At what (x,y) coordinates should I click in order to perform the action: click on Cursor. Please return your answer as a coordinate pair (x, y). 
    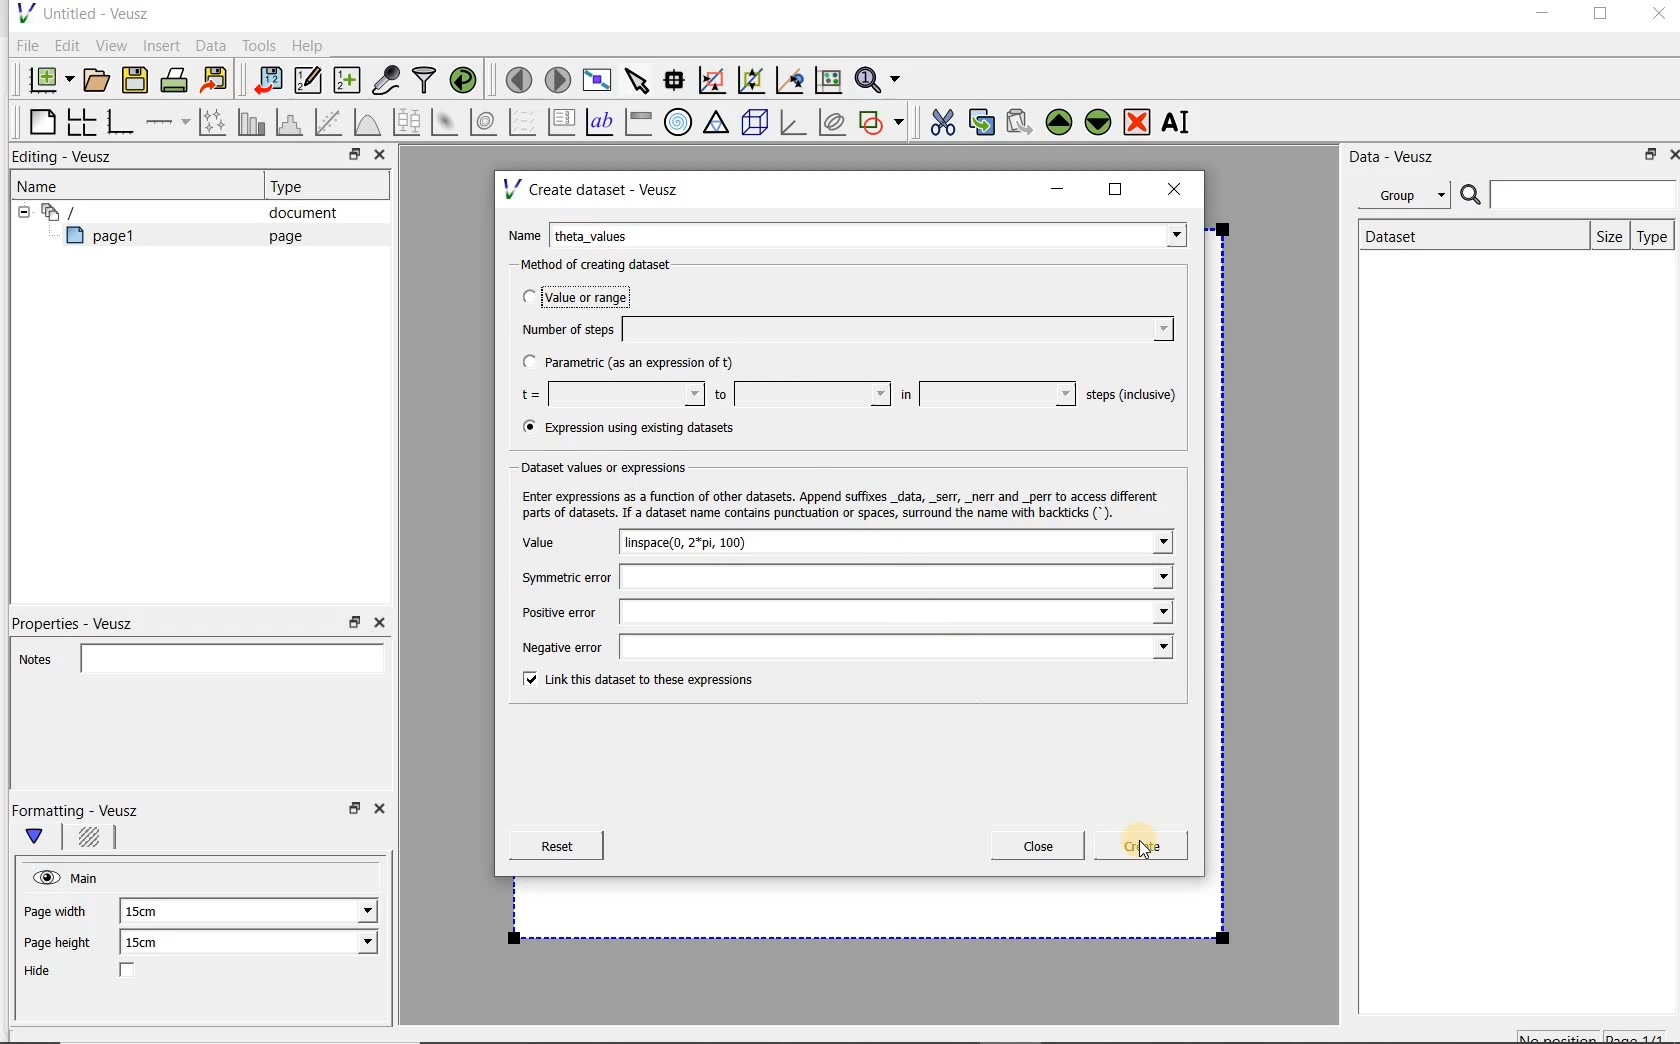
    Looking at the image, I should click on (1149, 840).